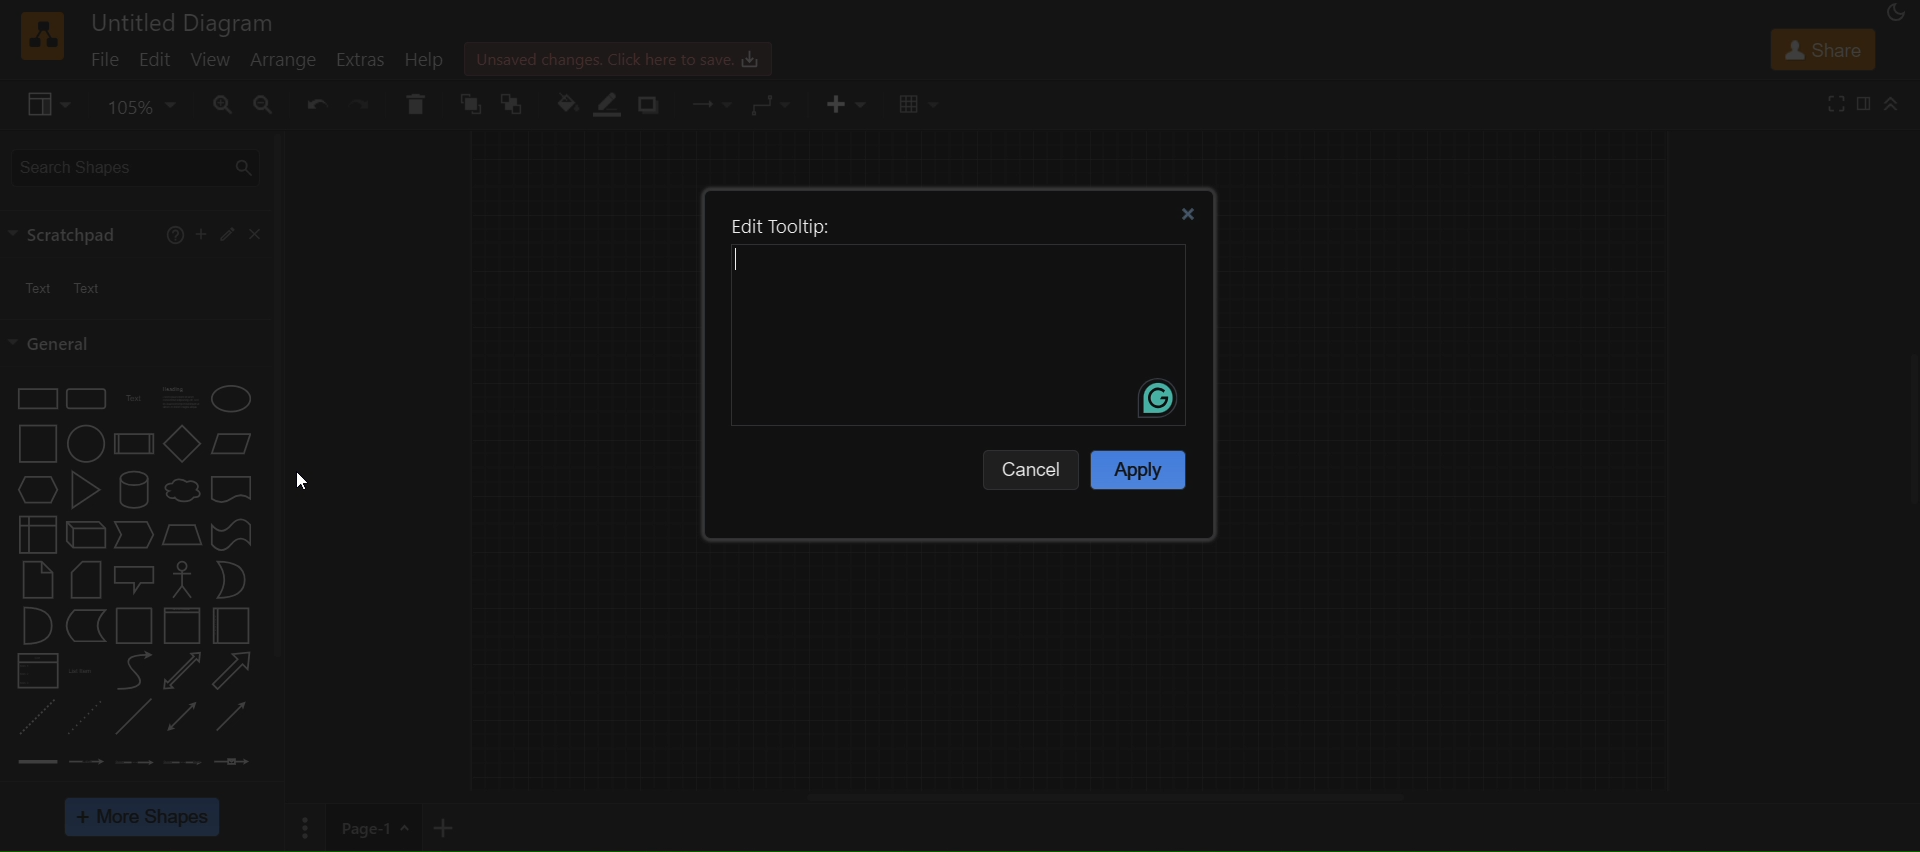  What do you see at coordinates (44, 102) in the screenshot?
I see `view` at bounding box center [44, 102].